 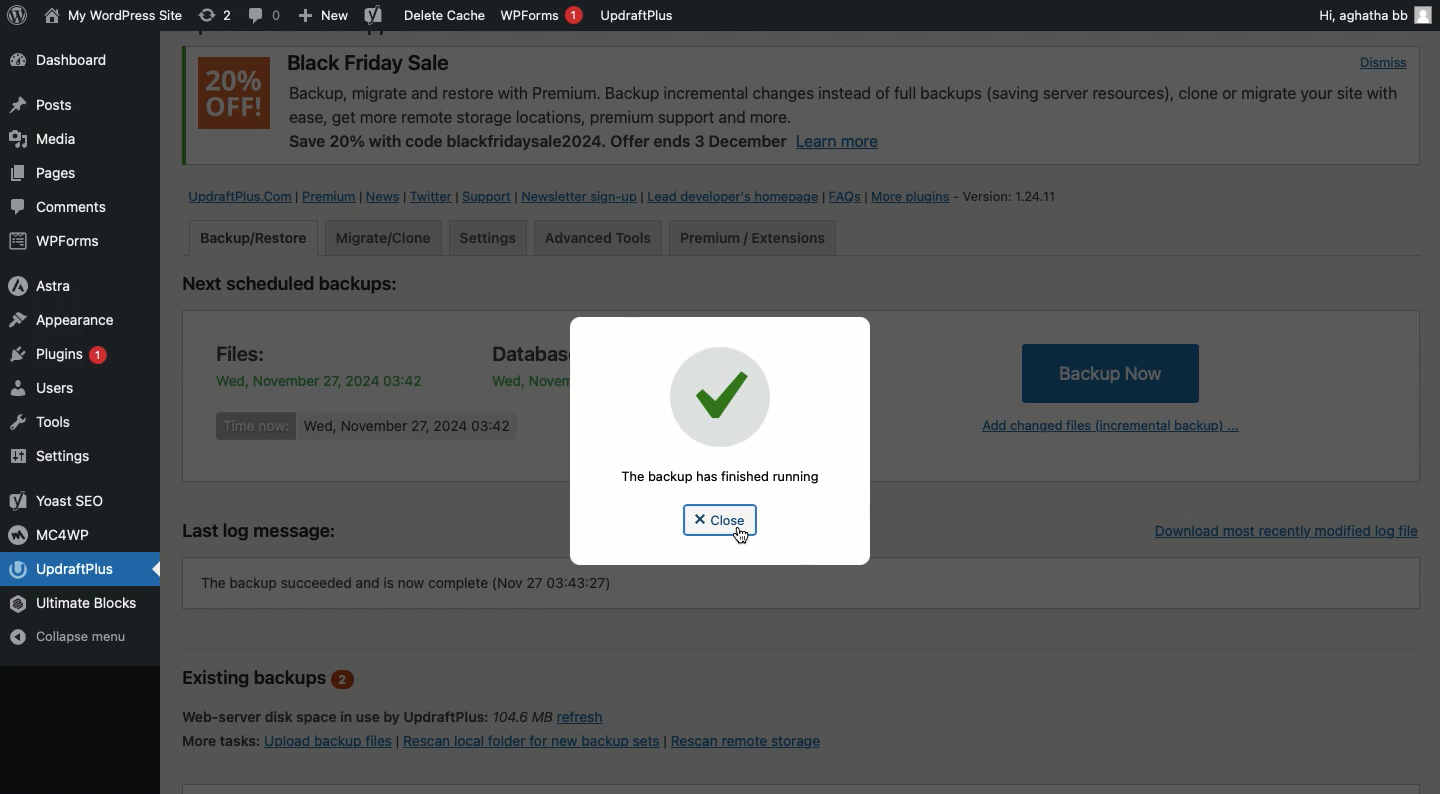 What do you see at coordinates (527, 351) in the screenshot?
I see `Database:` at bounding box center [527, 351].